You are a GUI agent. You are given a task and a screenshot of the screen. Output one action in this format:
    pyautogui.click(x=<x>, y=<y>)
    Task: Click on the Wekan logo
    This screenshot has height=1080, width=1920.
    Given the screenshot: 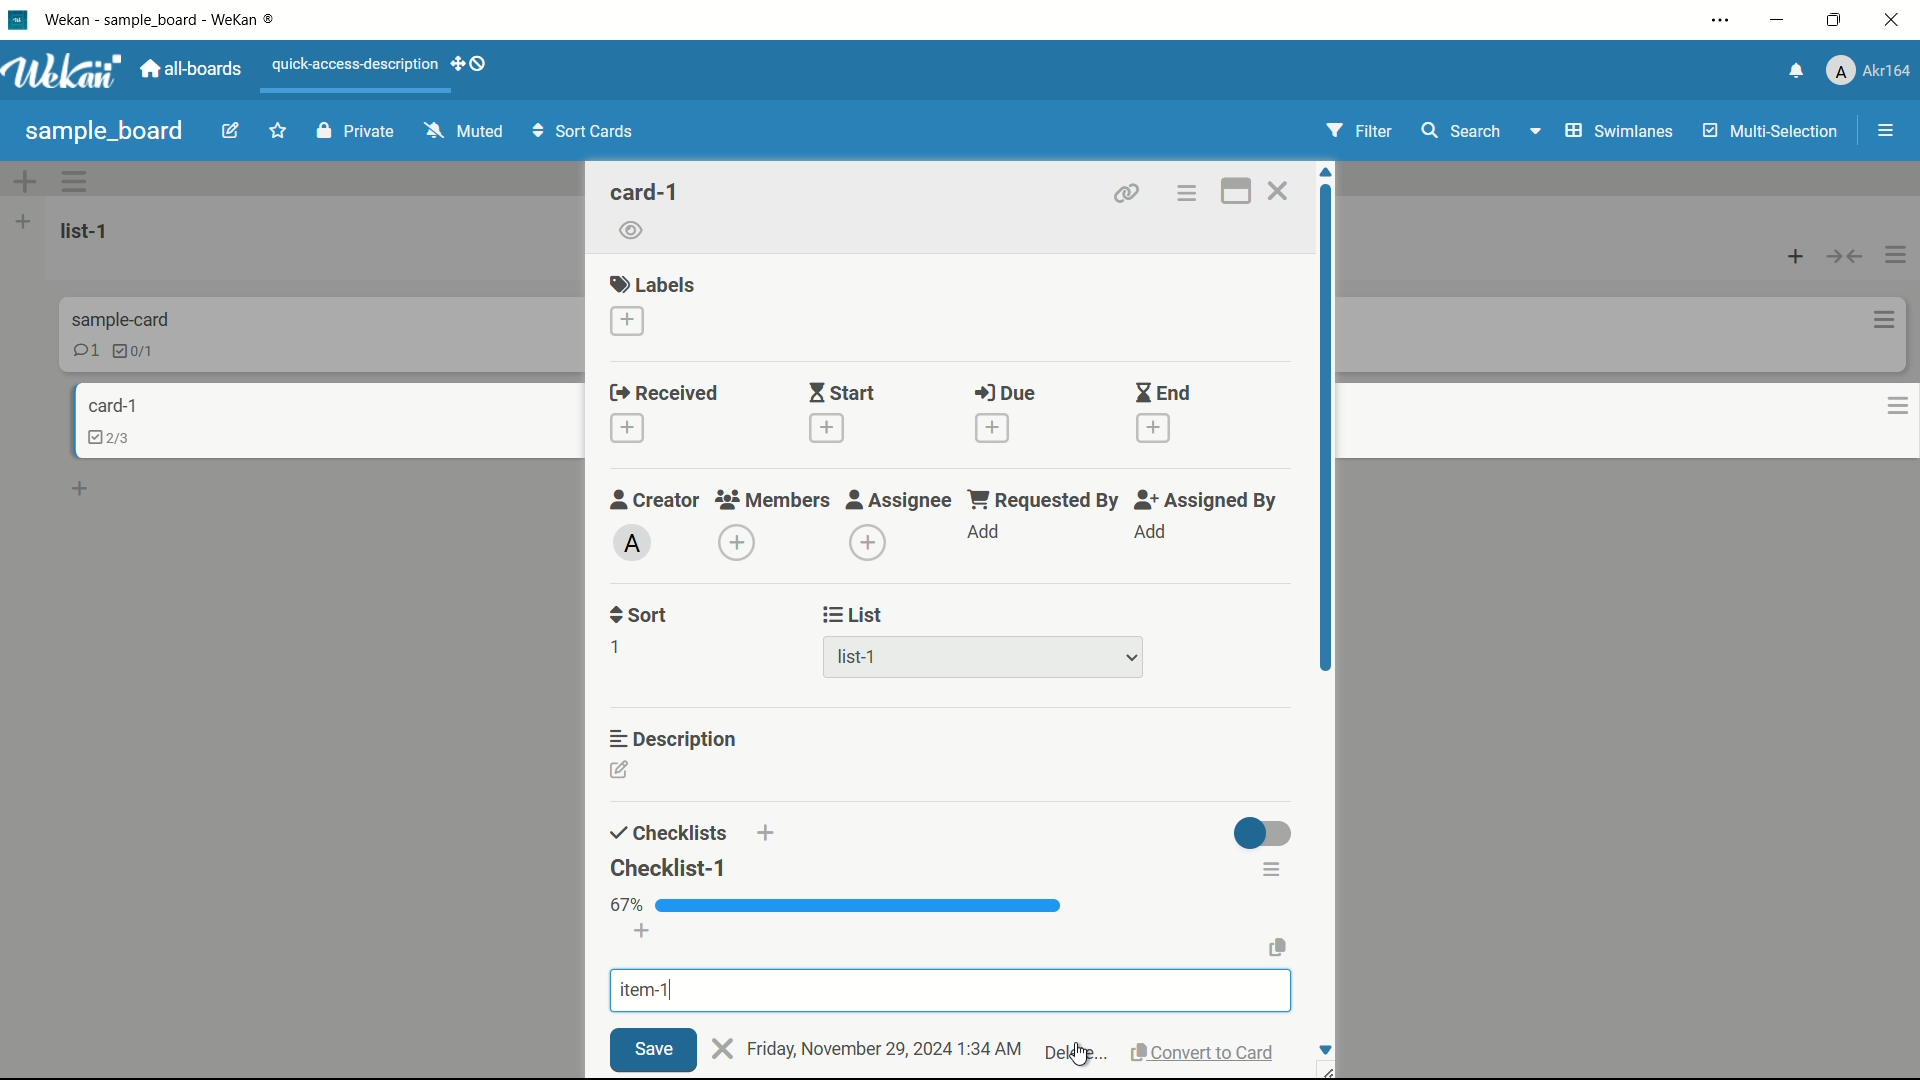 What is the action you would take?
    pyautogui.click(x=62, y=71)
    